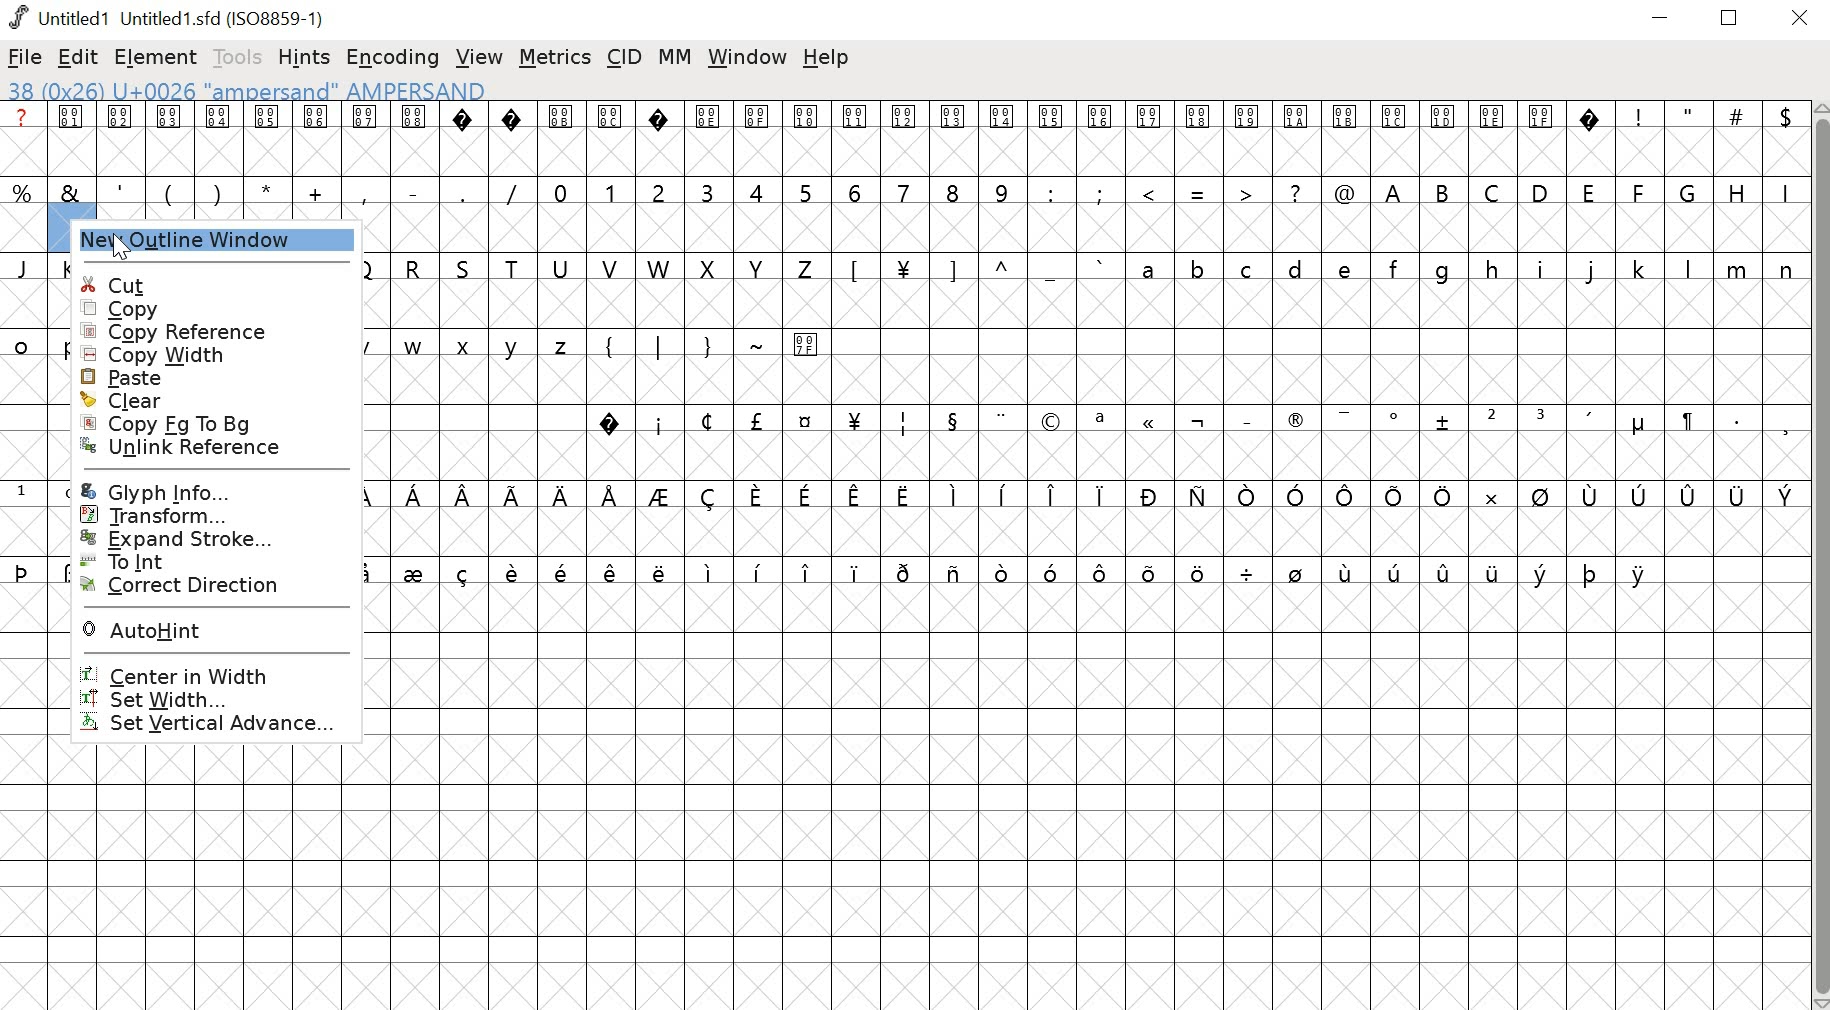  I want to click on 001B, so click(1342, 138).